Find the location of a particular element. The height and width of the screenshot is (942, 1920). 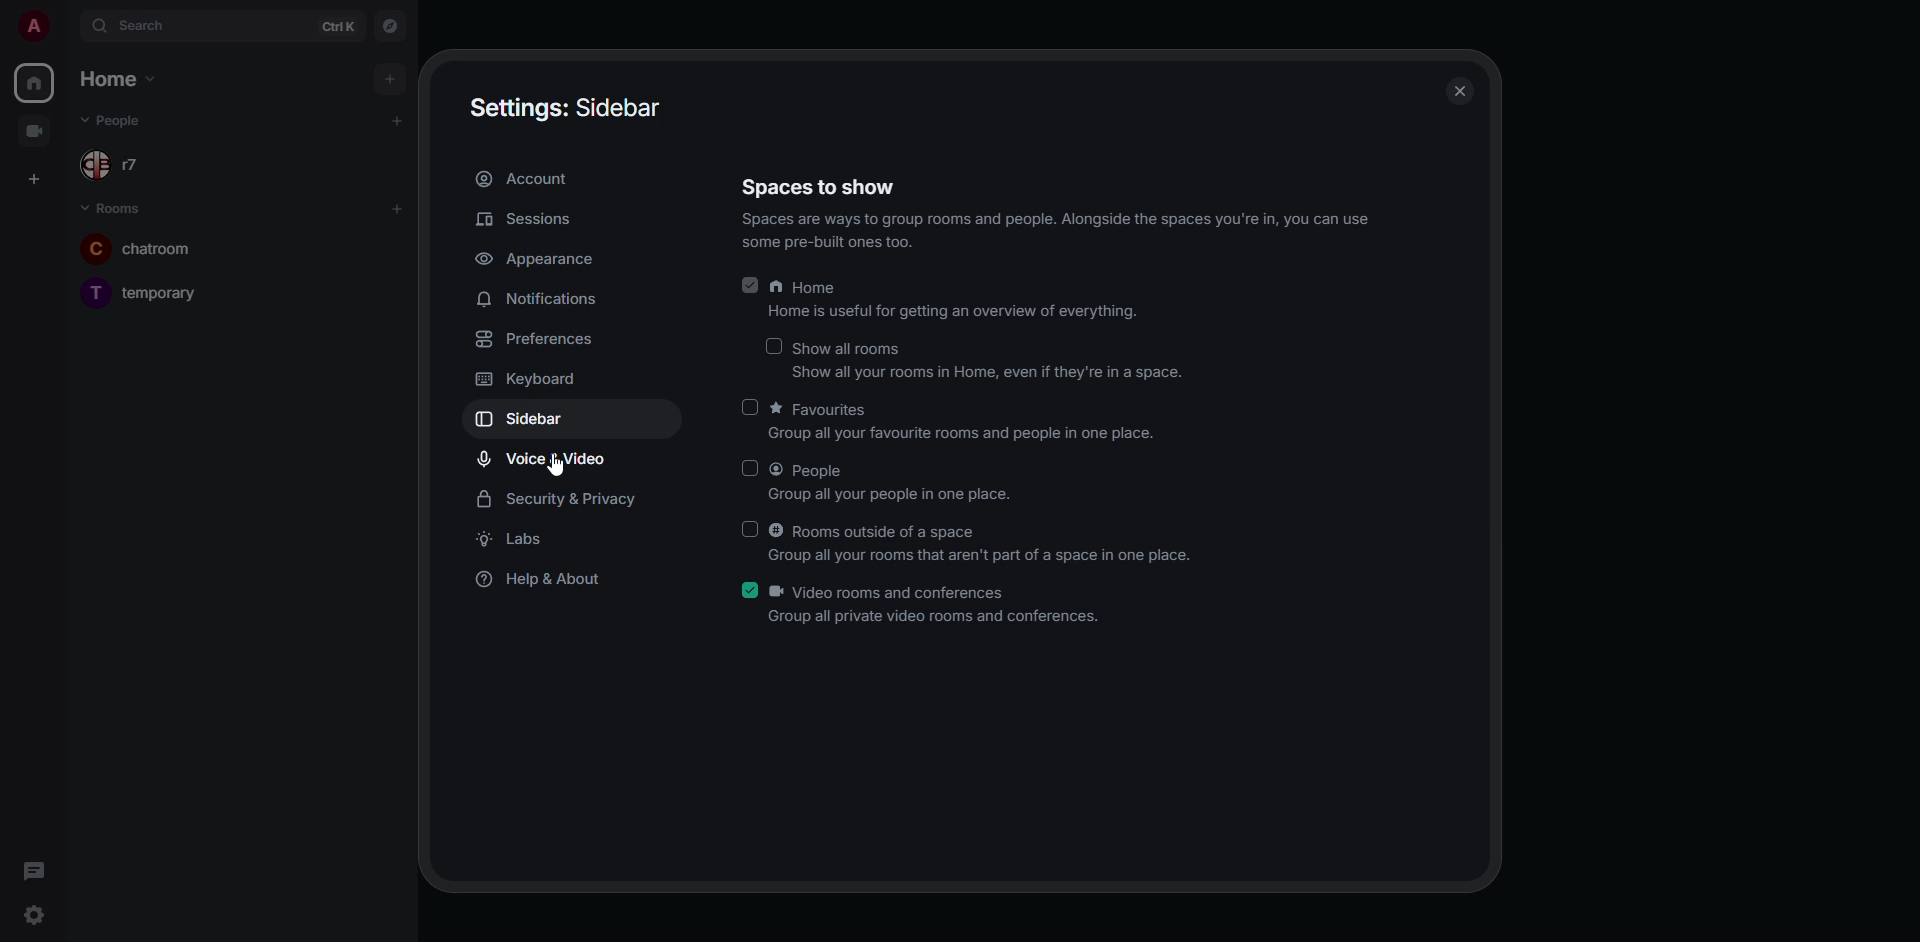

rooms is located at coordinates (116, 209).